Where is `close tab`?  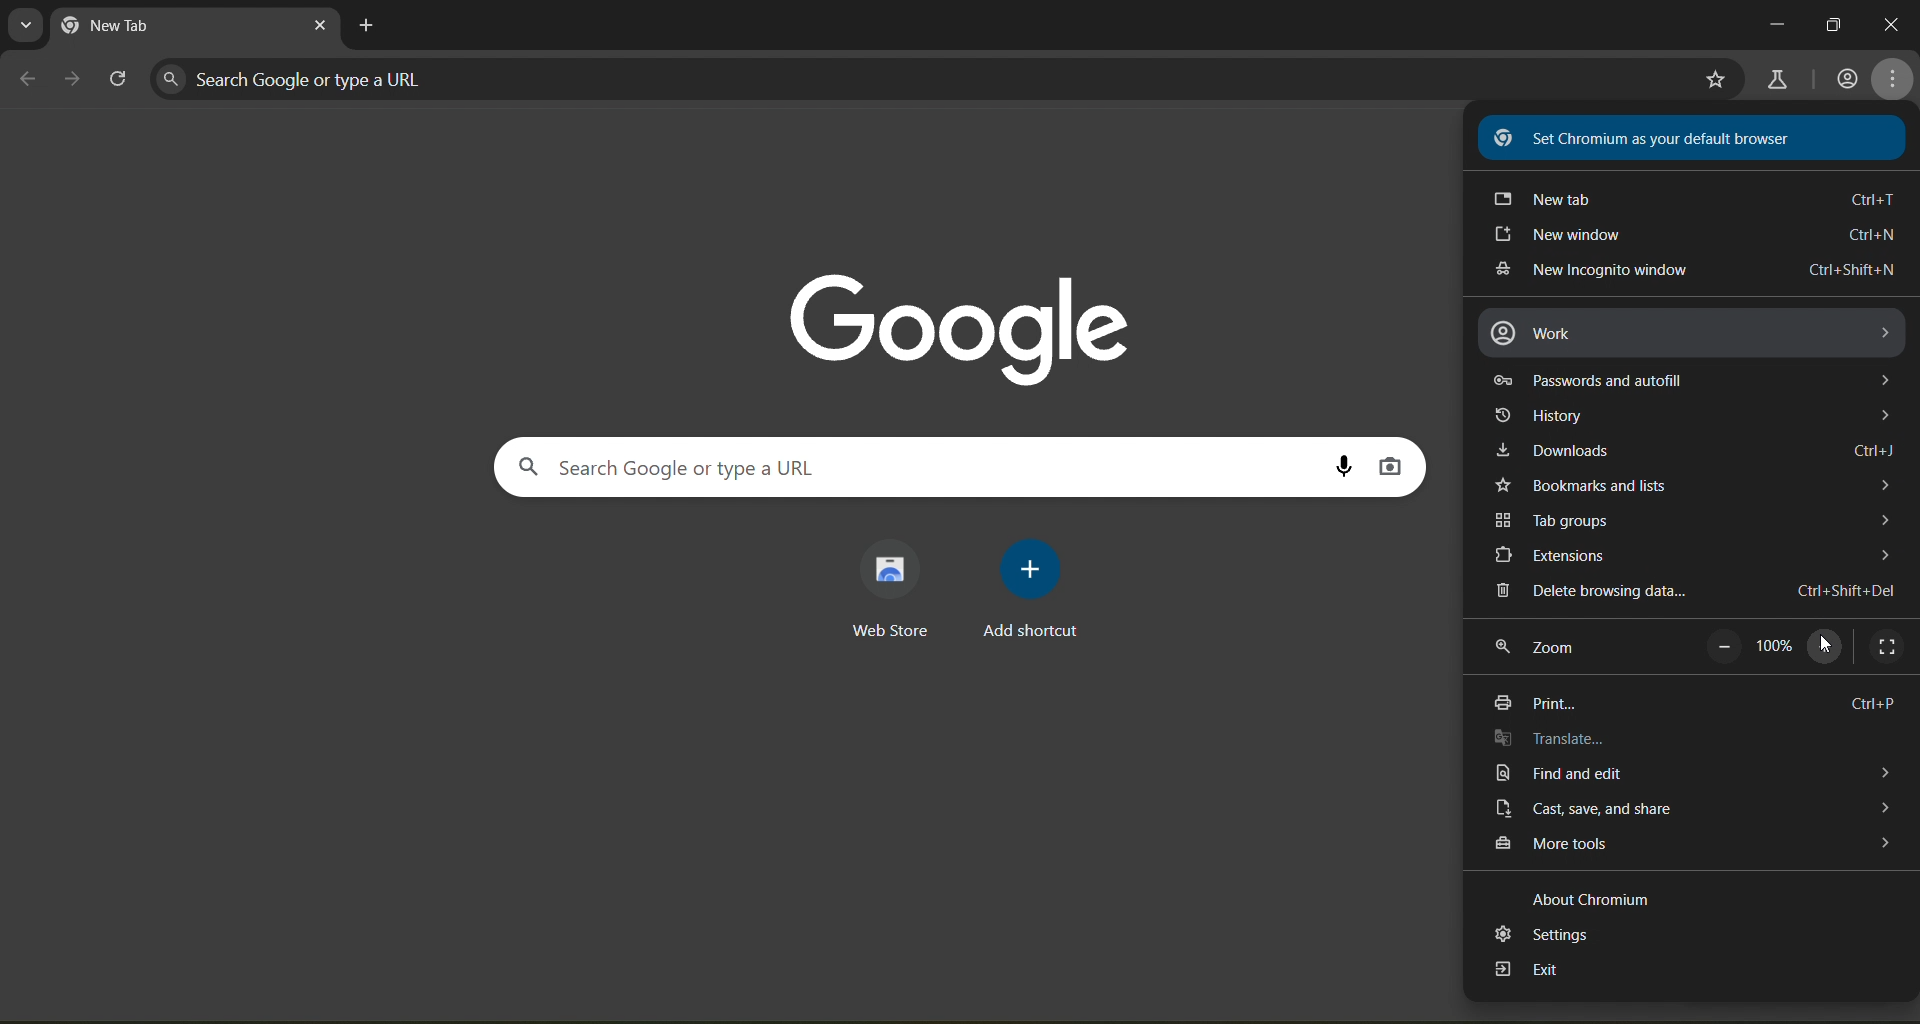 close tab is located at coordinates (320, 29).